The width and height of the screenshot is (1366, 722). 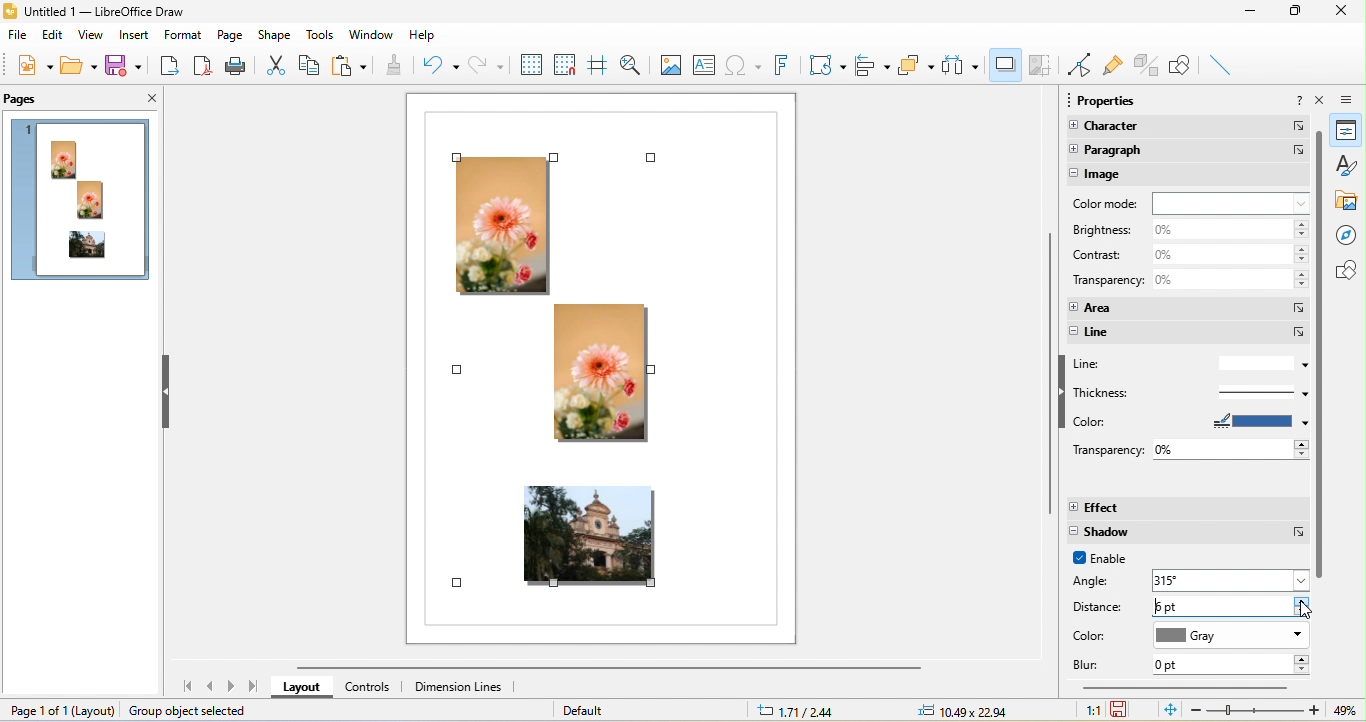 I want to click on dimension lines, so click(x=459, y=690).